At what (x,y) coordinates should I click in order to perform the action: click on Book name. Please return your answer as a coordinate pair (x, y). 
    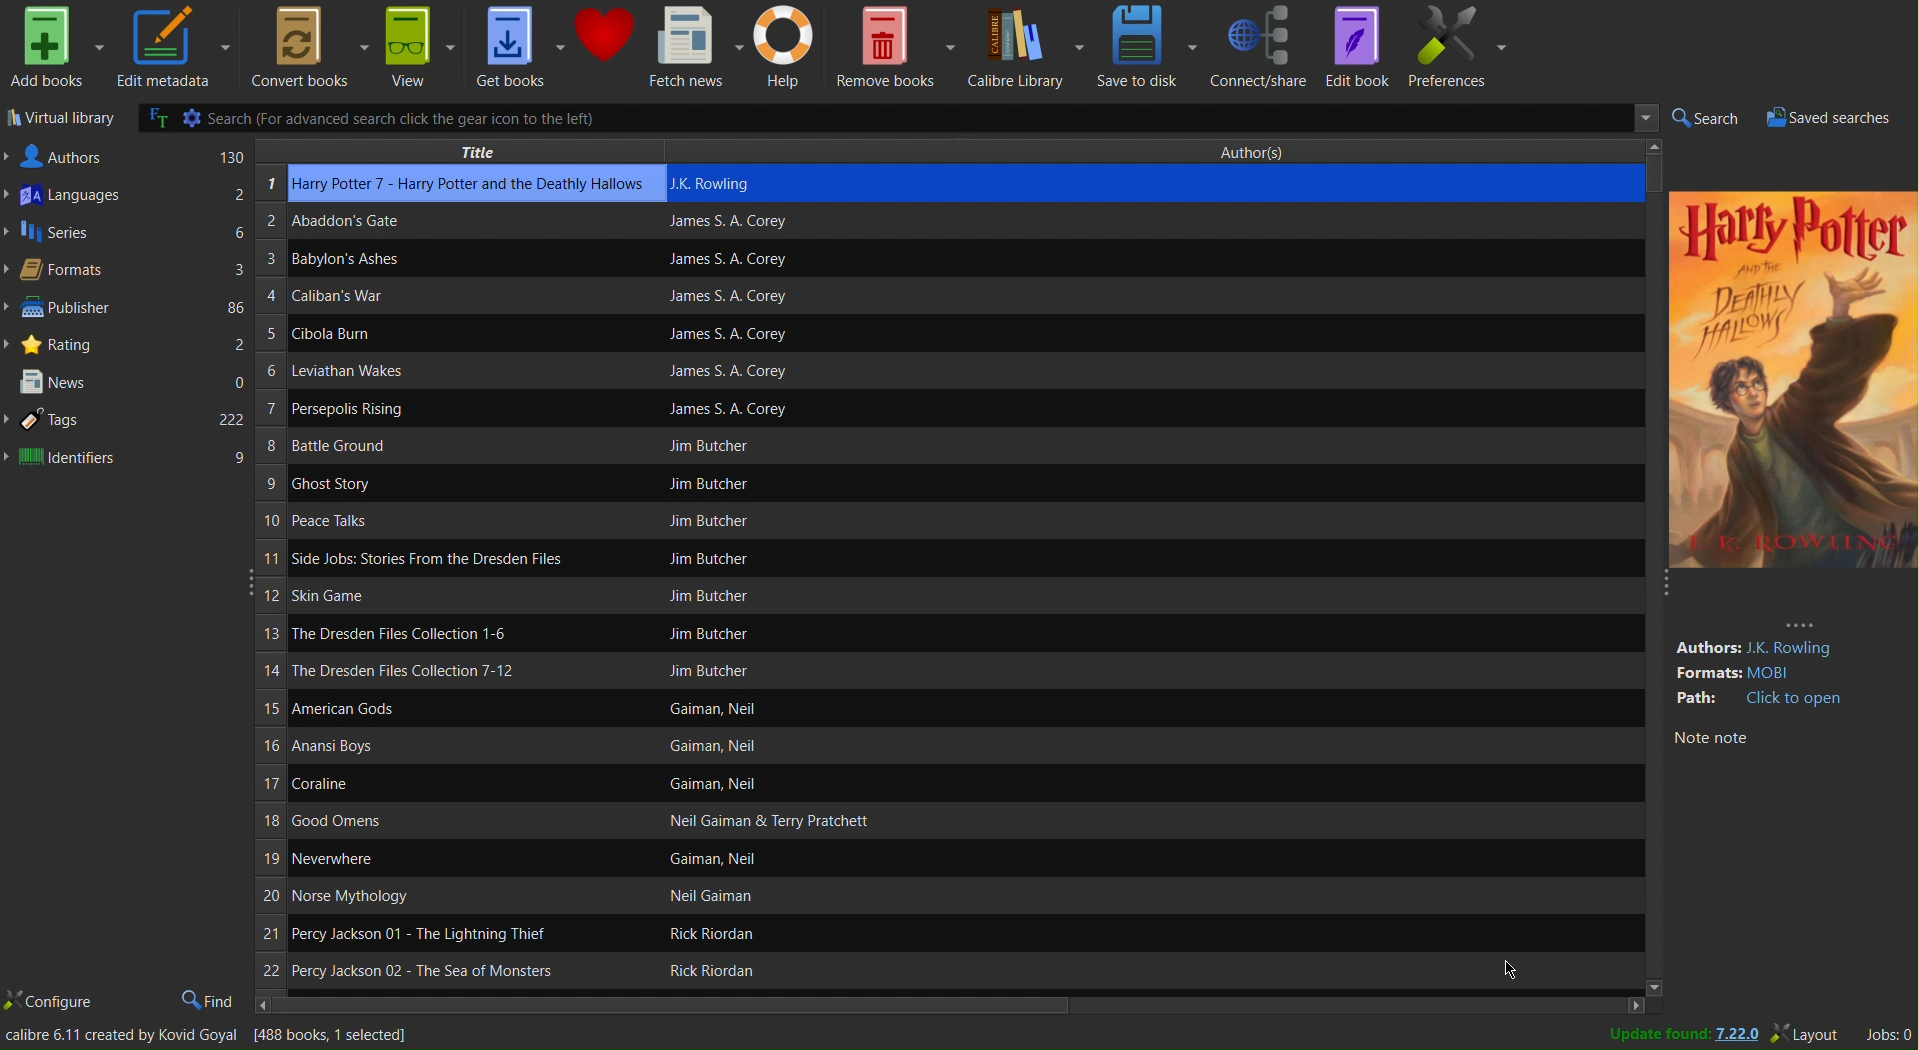
    Looking at the image, I should click on (421, 933).